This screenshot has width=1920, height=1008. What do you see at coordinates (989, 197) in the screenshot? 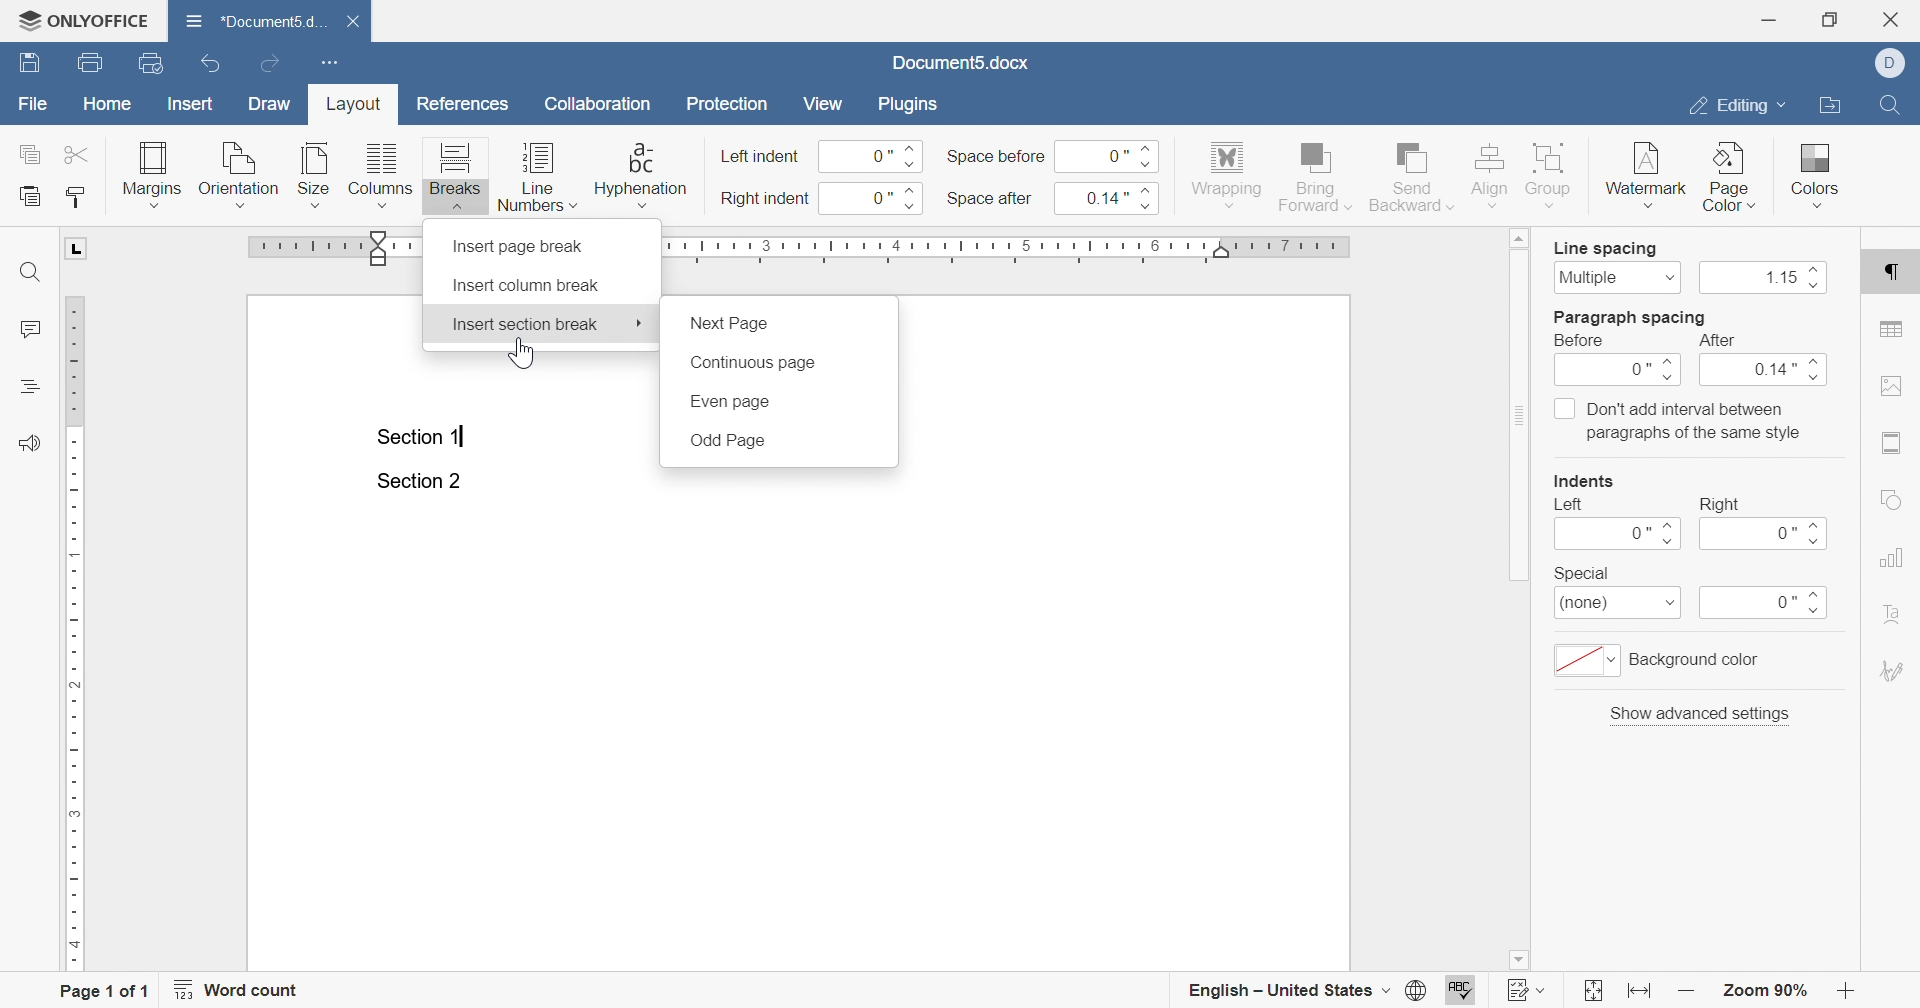
I see `space after` at bounding box center [989, 197].